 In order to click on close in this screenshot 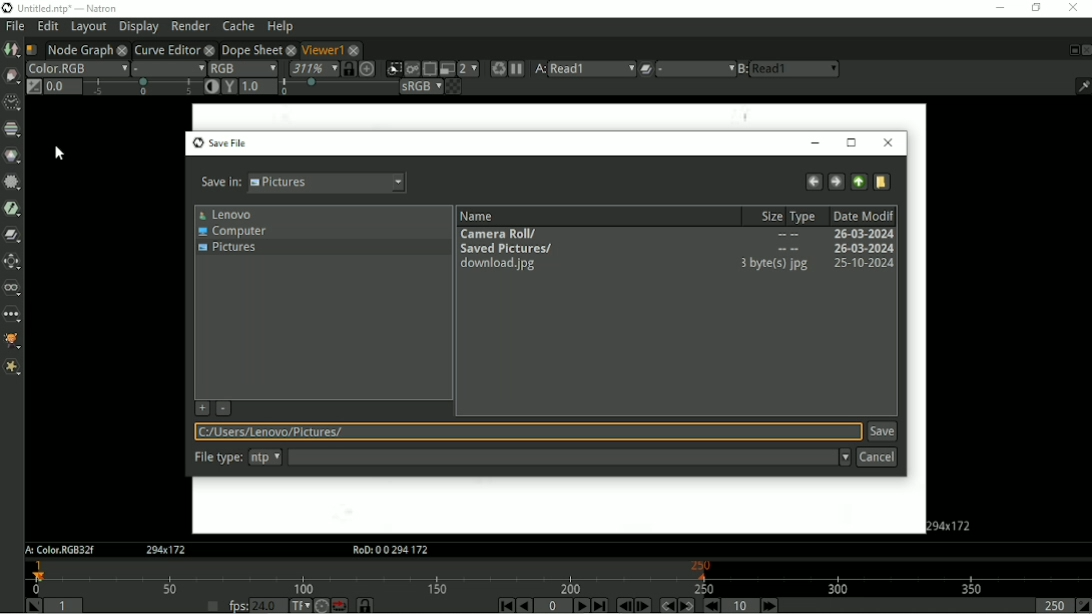, I will do `click(291, 50)`.